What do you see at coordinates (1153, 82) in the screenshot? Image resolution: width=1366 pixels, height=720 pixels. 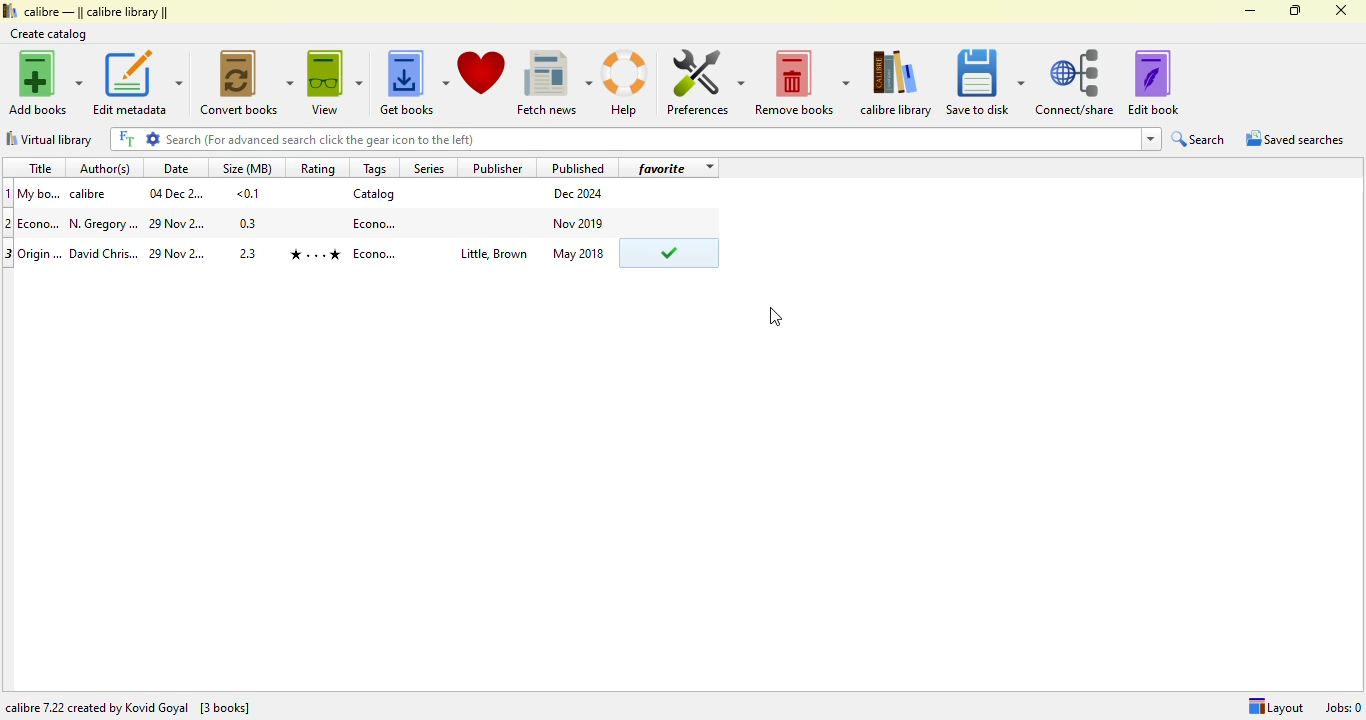 I see `edit book` at bounding box center [1153, 82].